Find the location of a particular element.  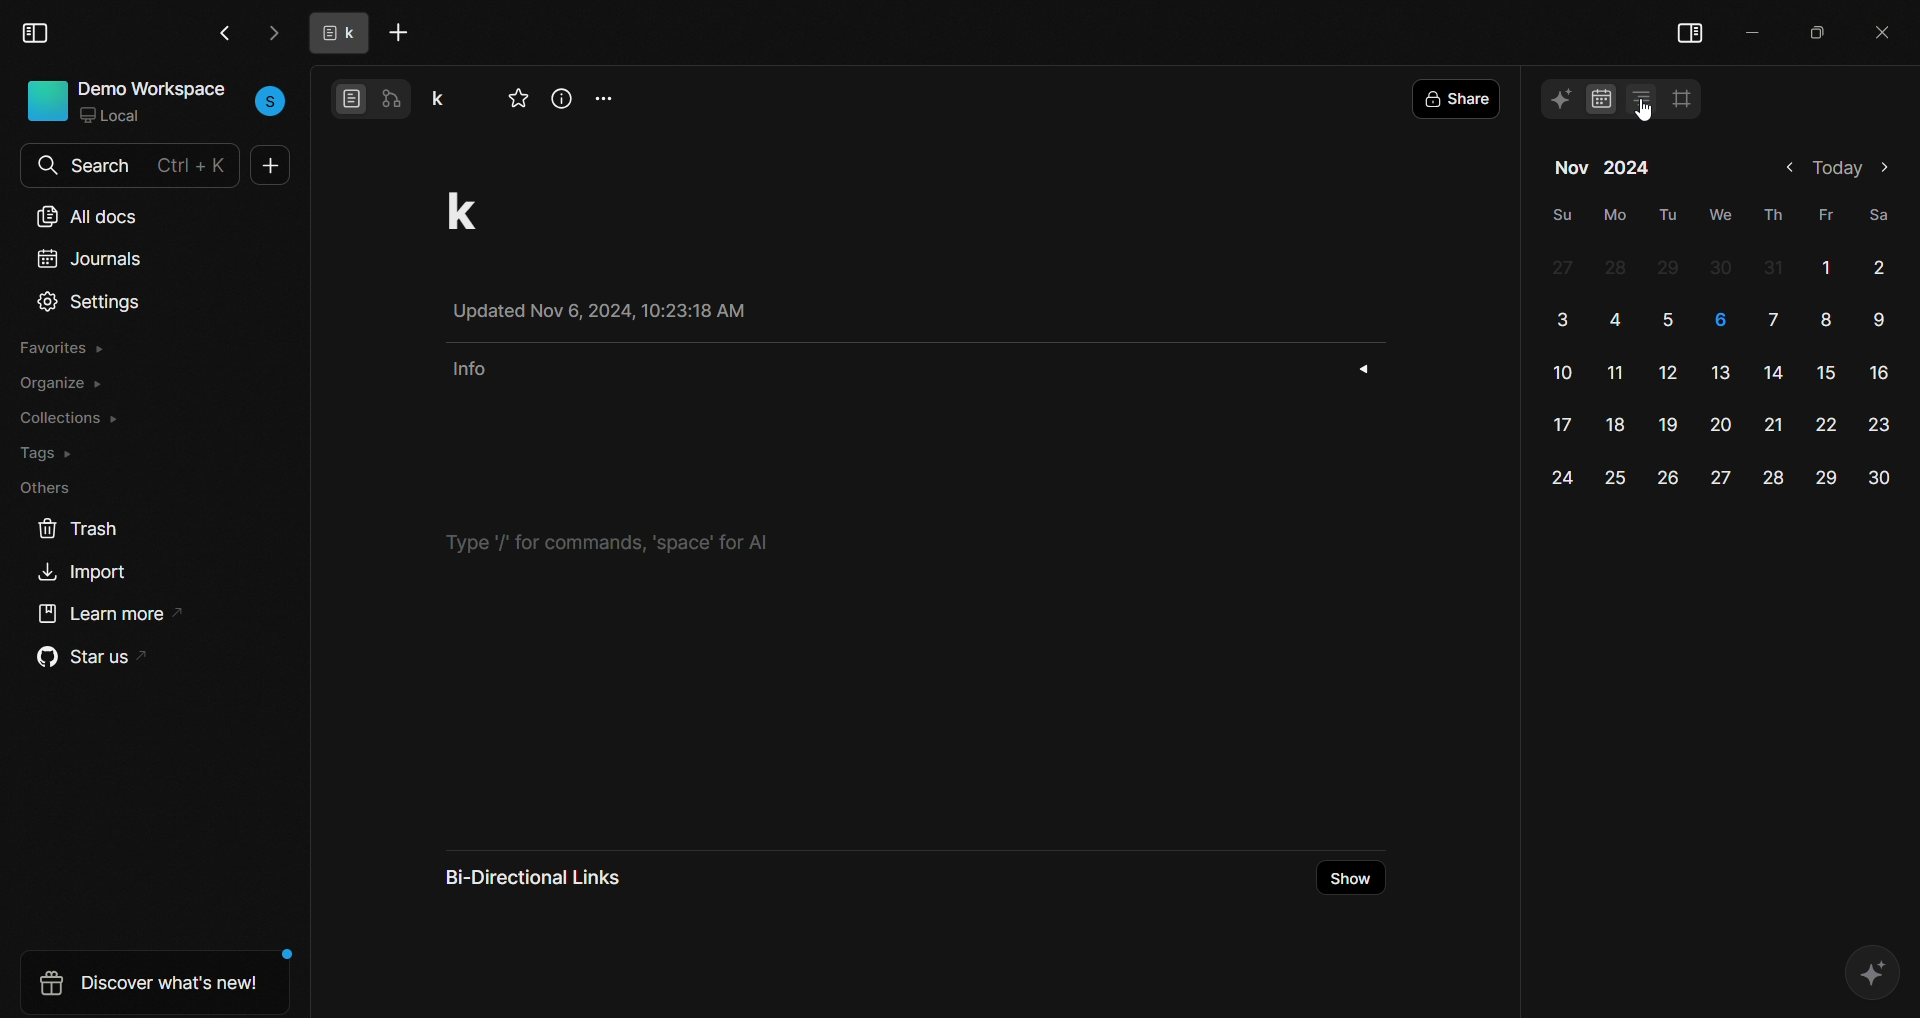

local is located at coordinates (119, 118).